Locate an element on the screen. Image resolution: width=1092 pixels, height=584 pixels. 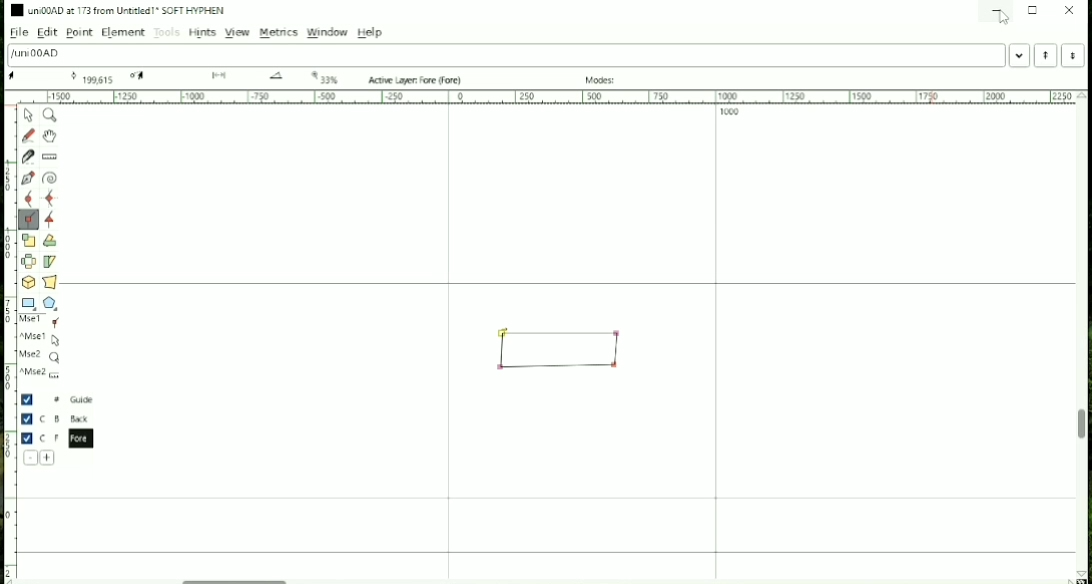
Element is located at coordinates (122, 33).